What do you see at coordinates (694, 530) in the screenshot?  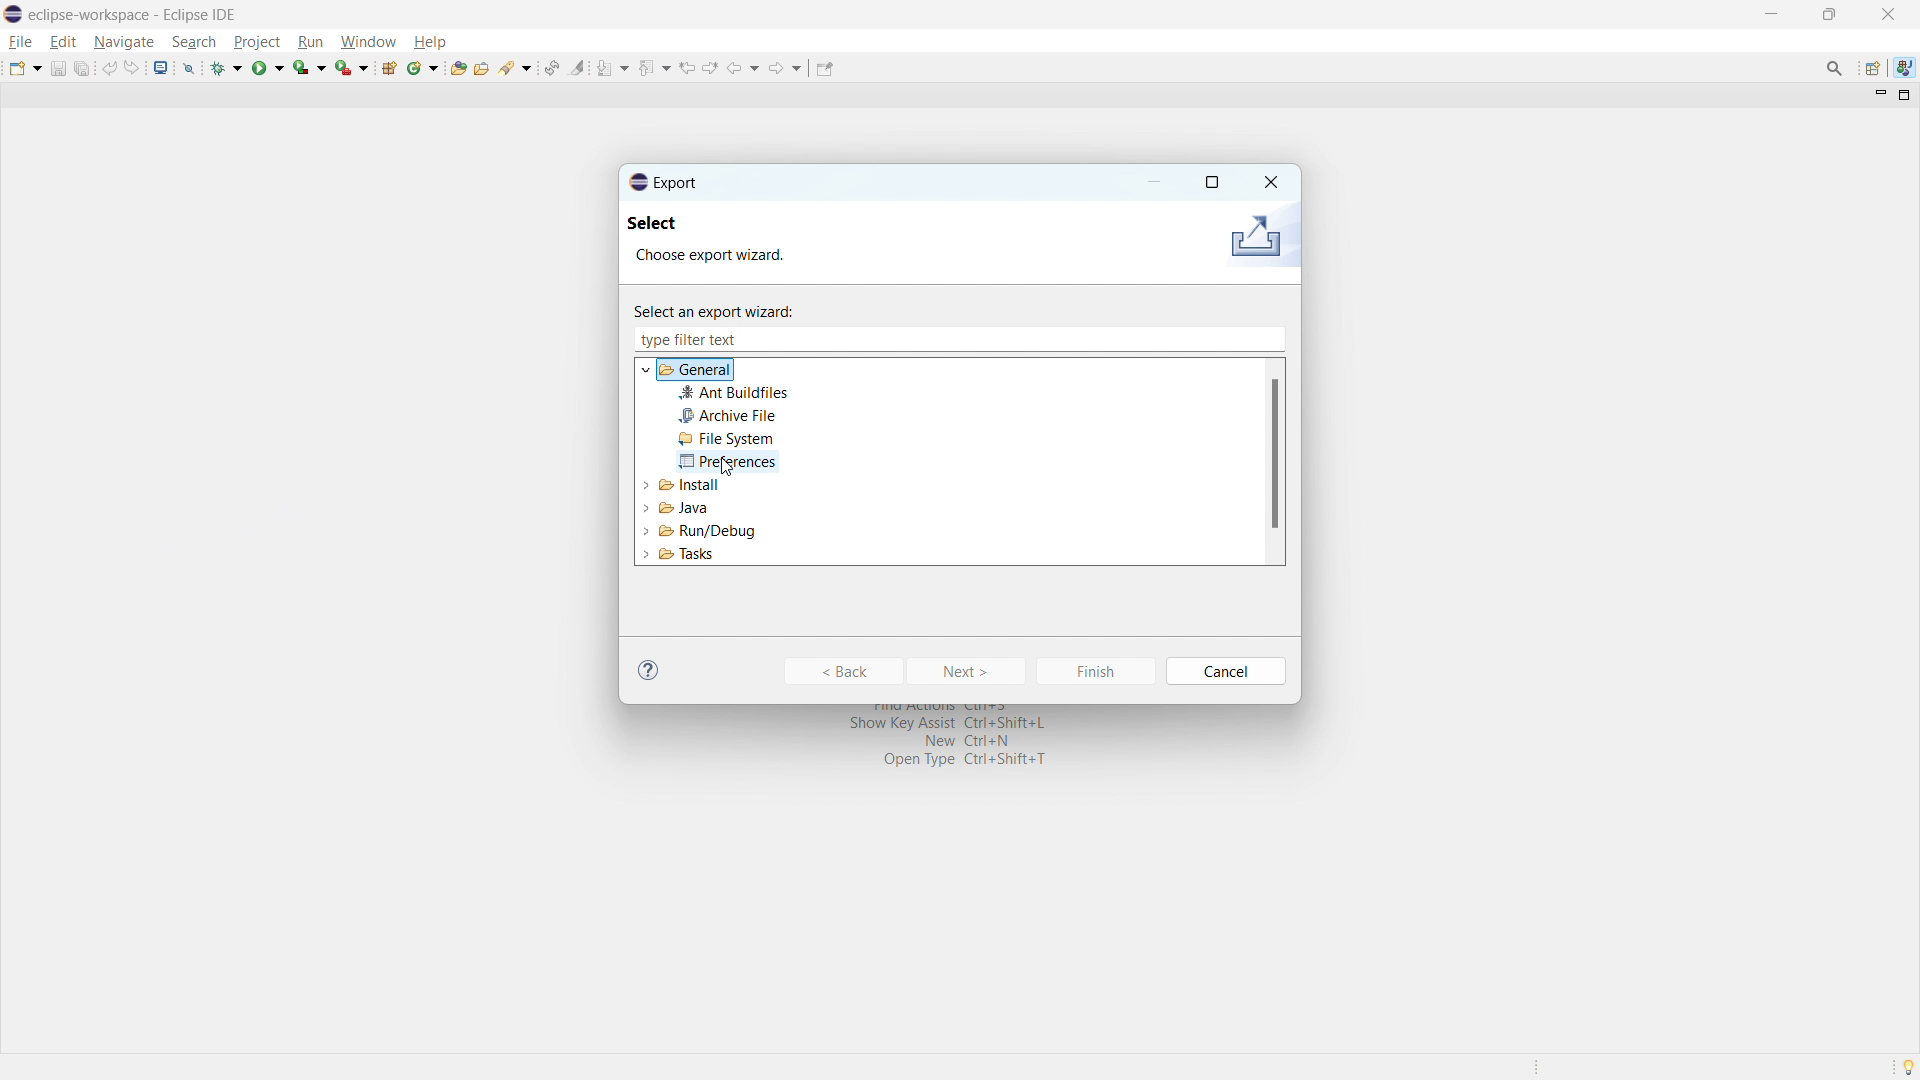 I see `Run/Debug` at bounding box center [694, 530].